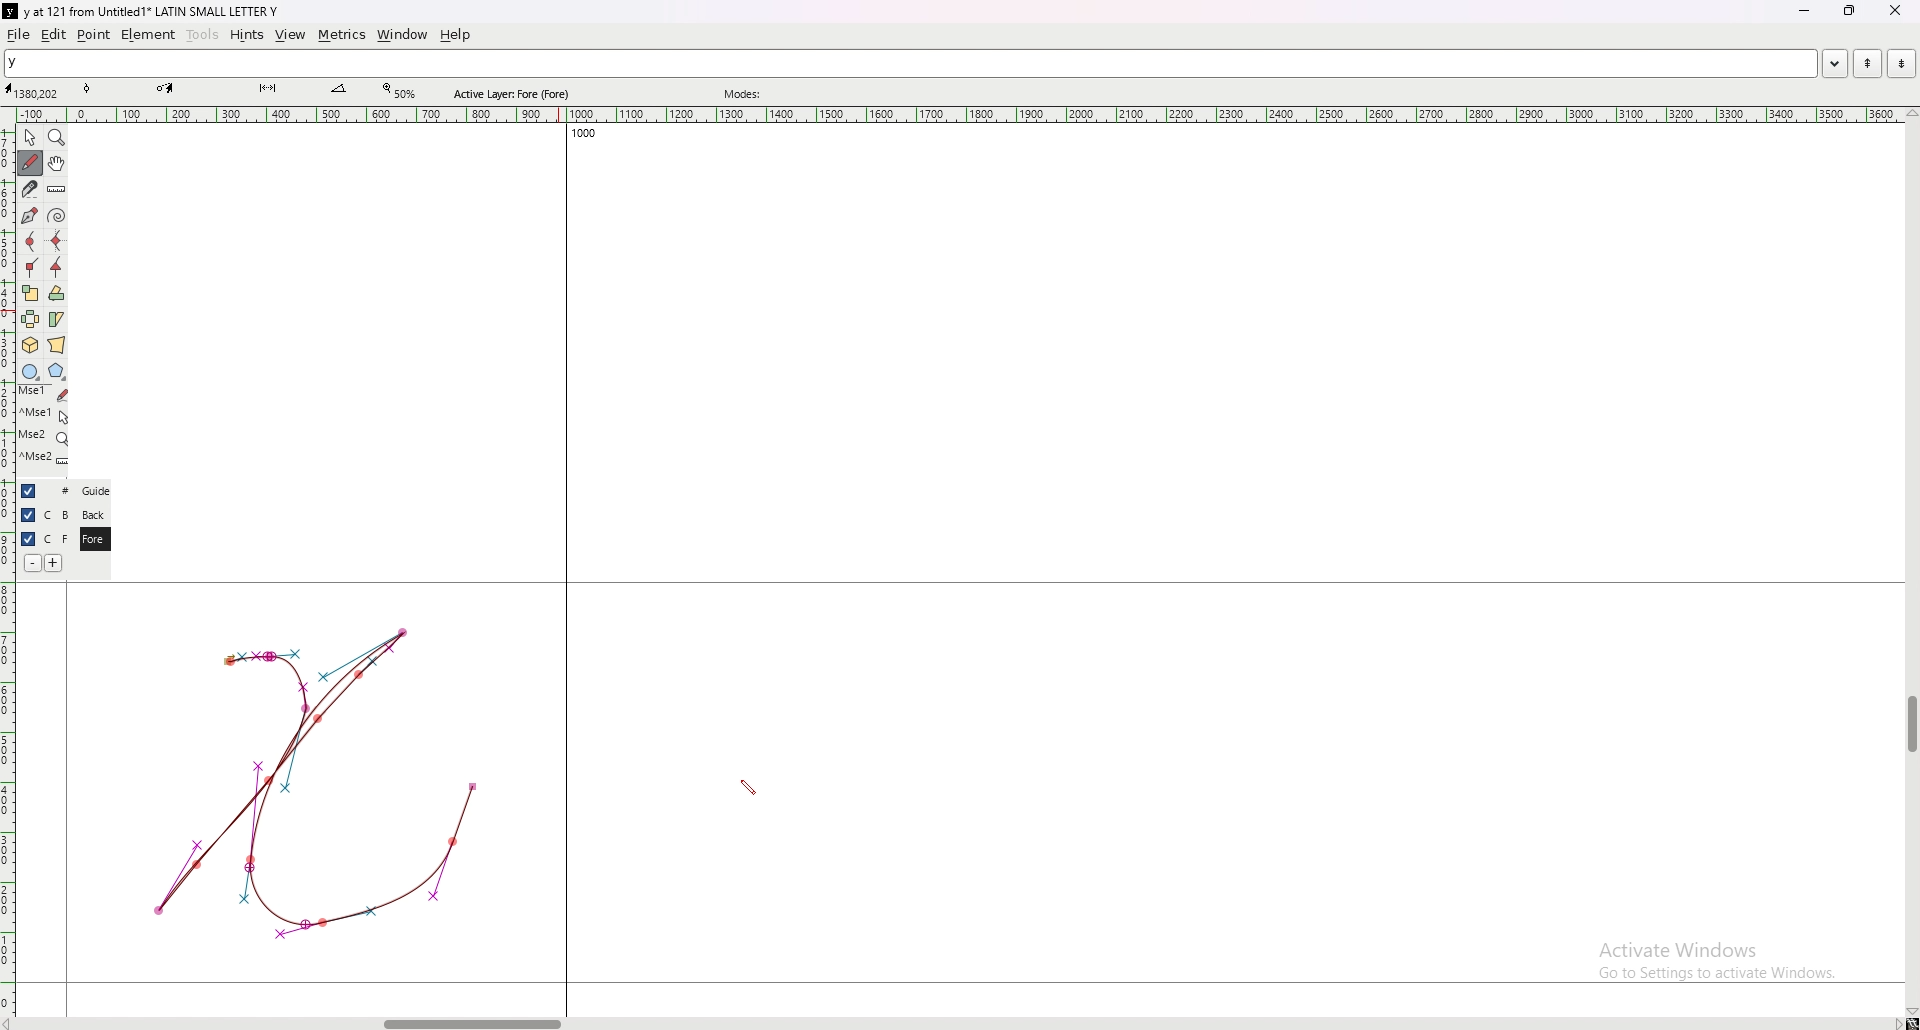  I want to click on scroll bar horizontal, so click(472, 1019).